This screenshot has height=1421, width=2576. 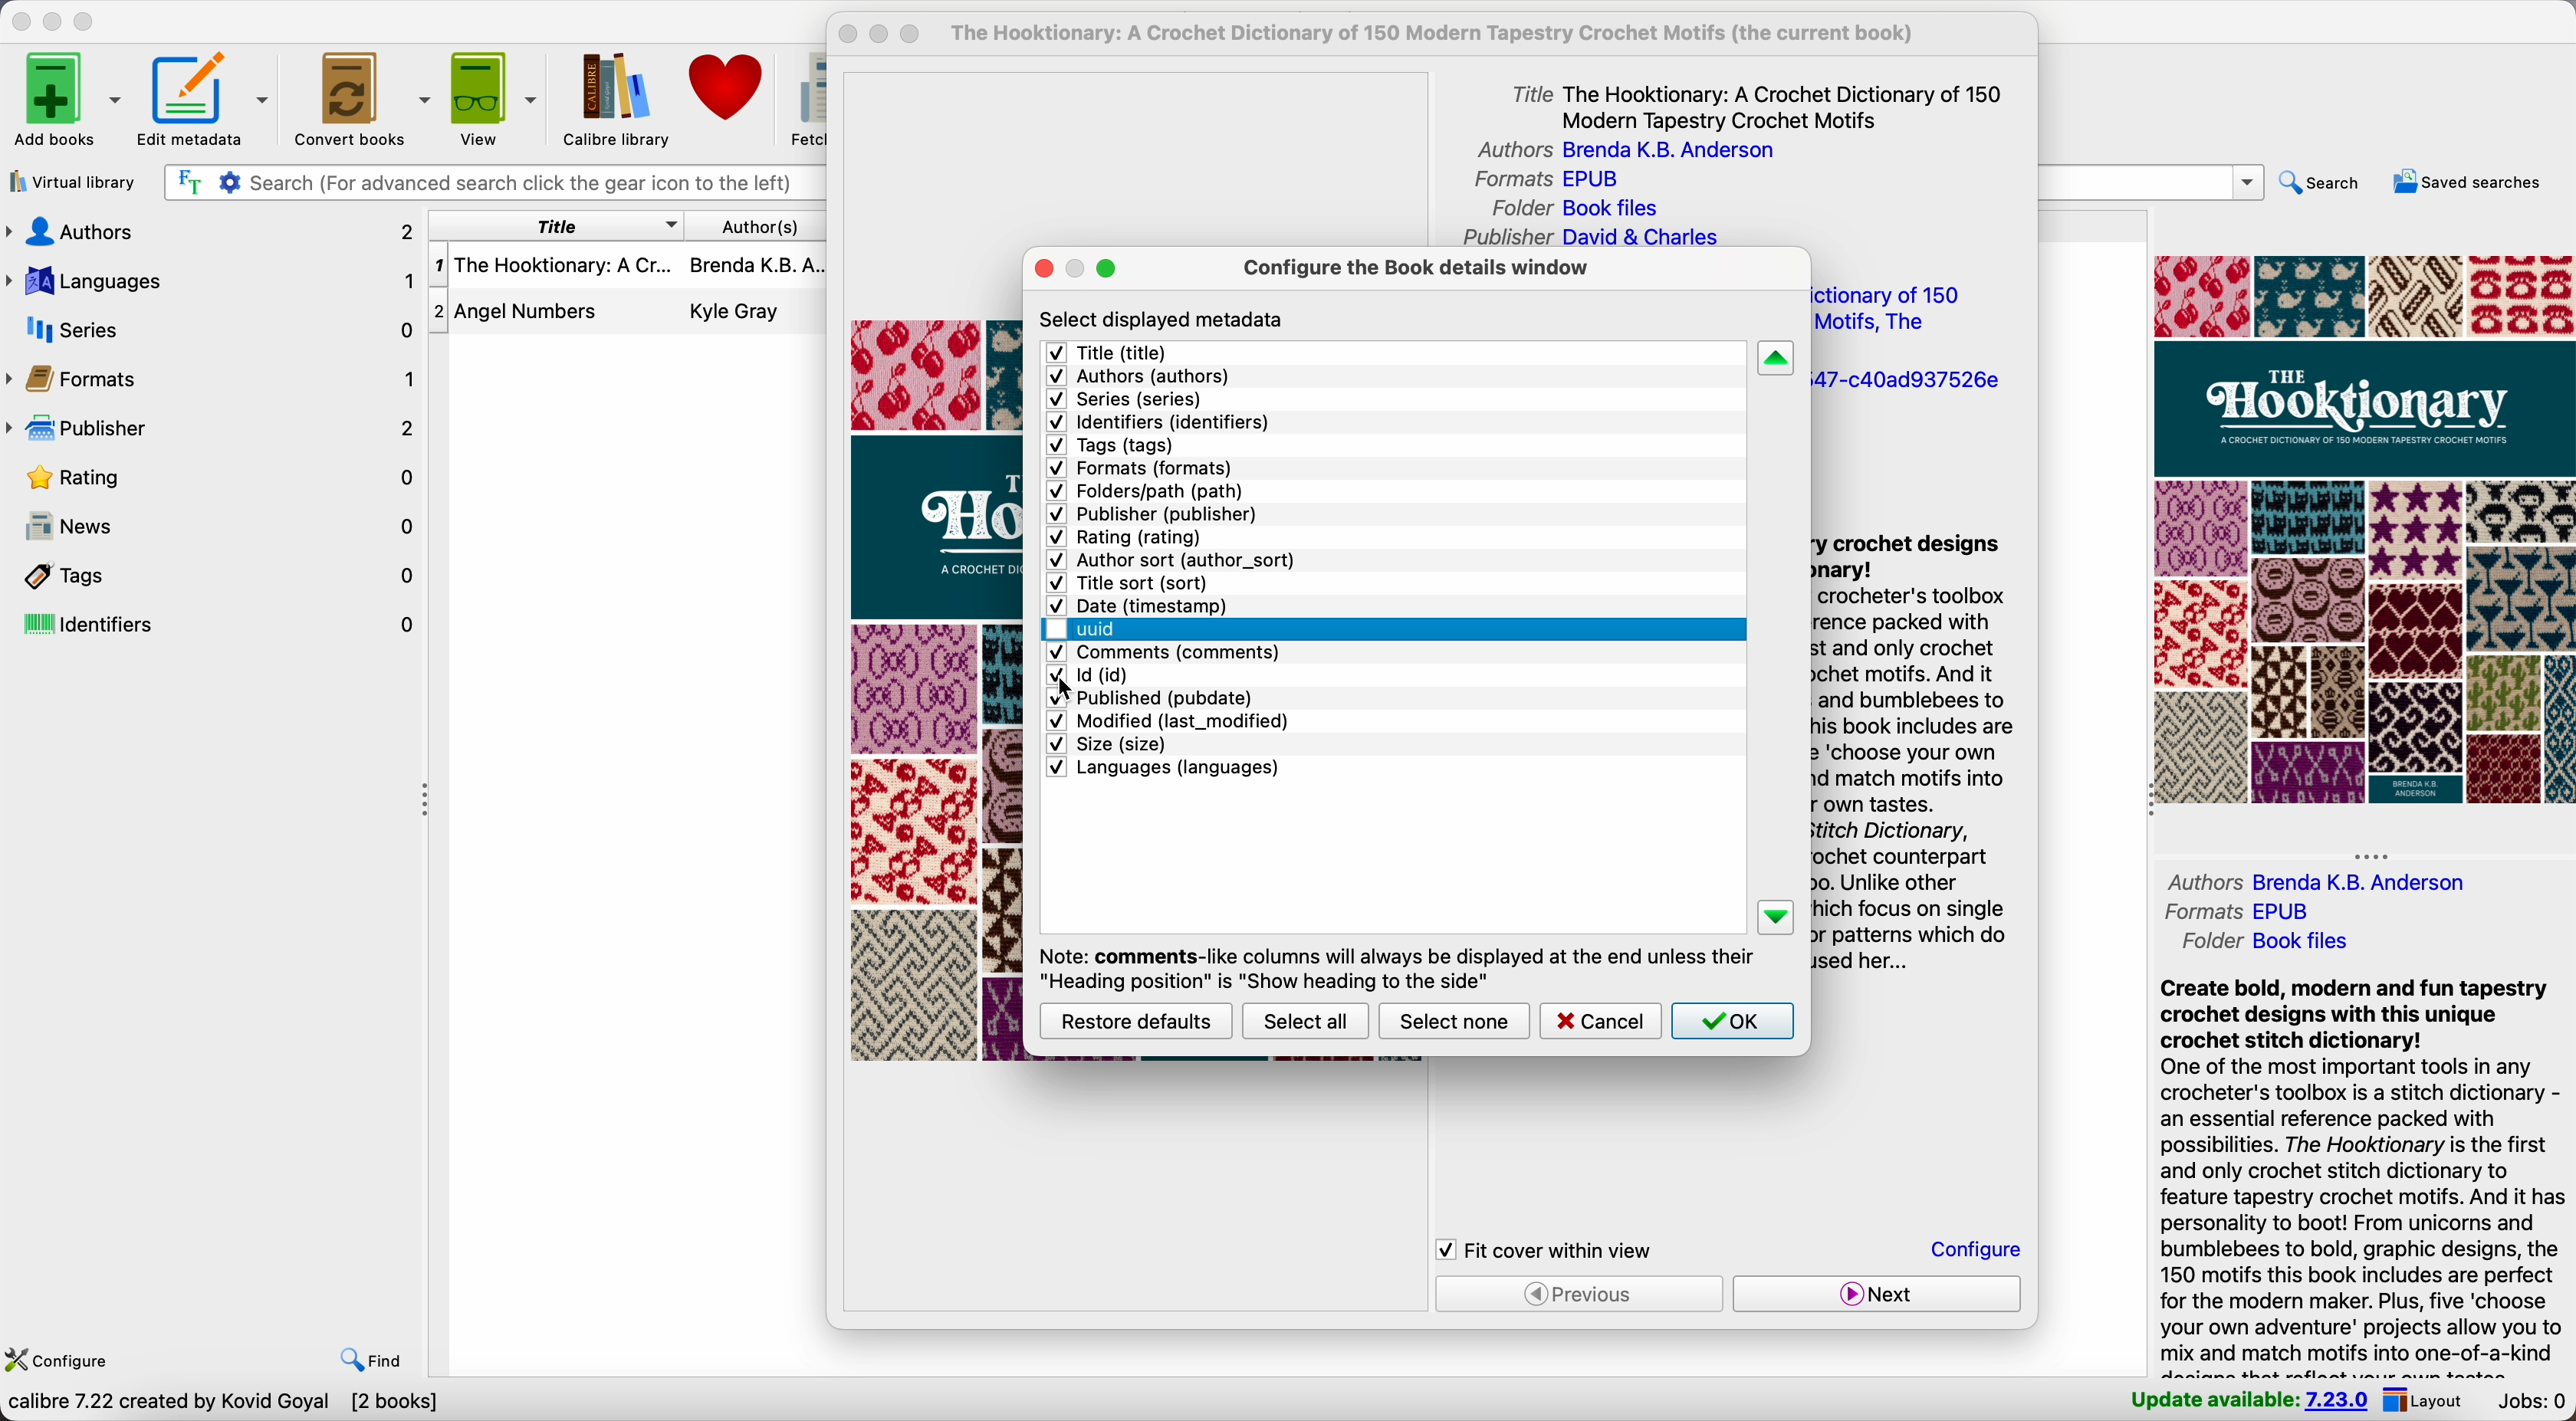 What do you see at coordinates (1580, 1293) in the screenshot?
I see `previous` at bounding box center [1580, 1293].